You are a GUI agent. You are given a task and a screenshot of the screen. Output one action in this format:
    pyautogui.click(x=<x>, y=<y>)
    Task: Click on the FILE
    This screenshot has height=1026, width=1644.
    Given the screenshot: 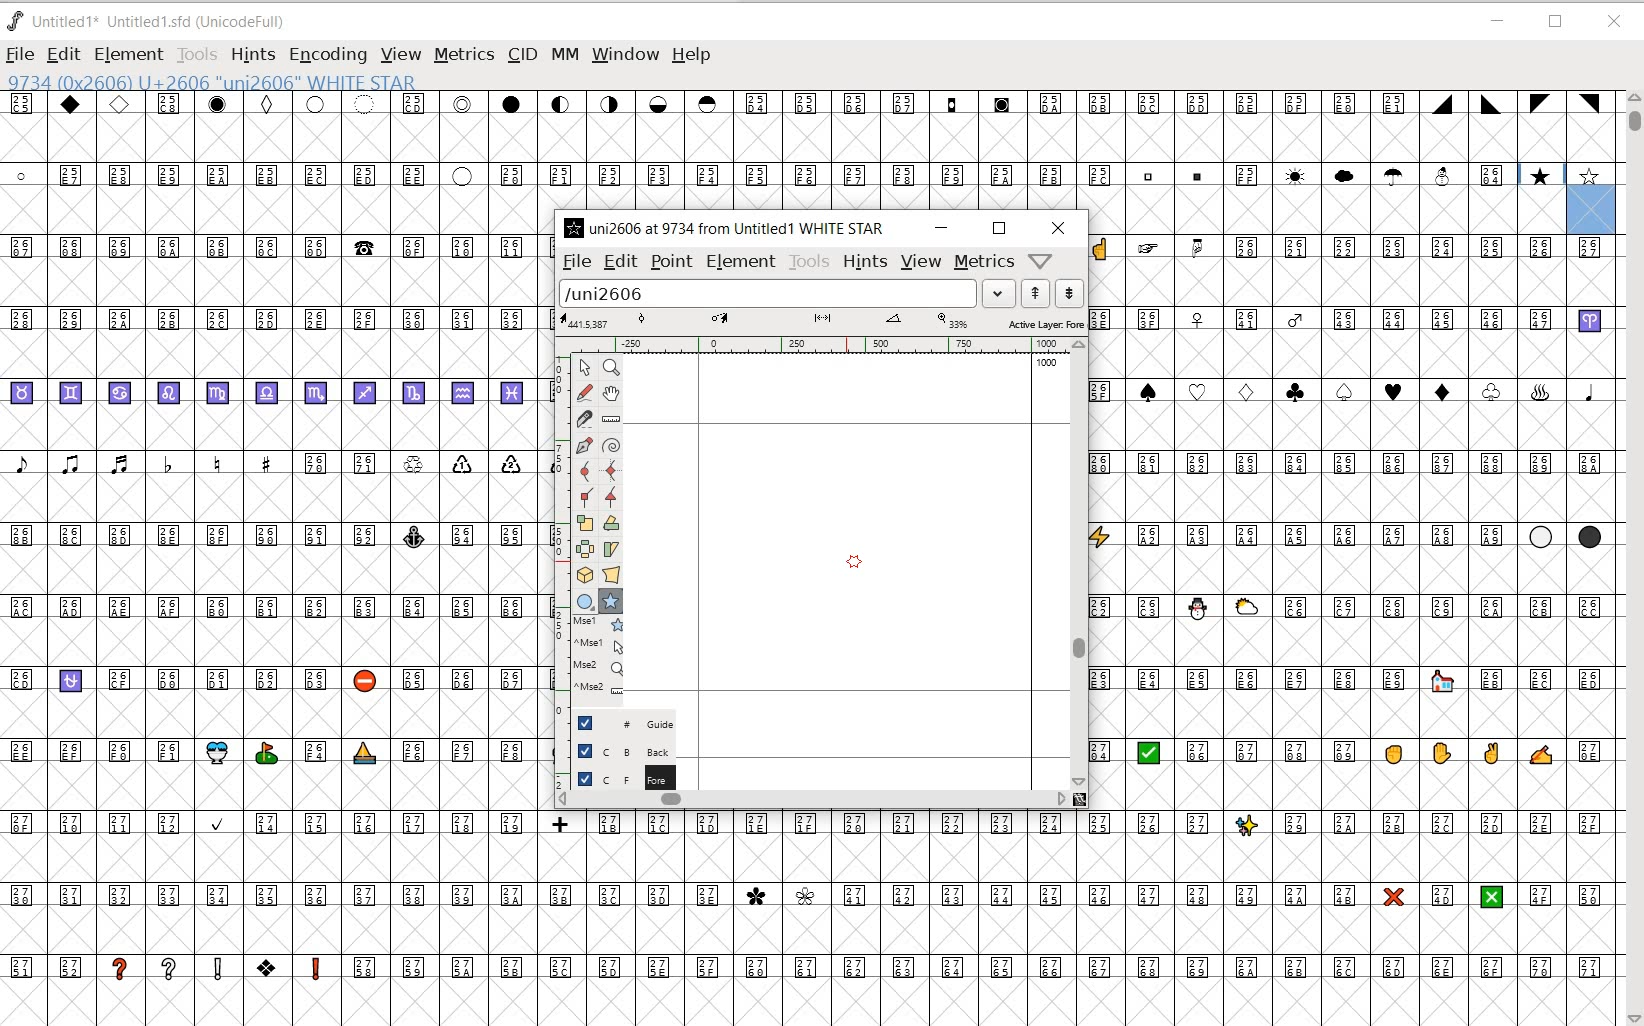 What is the action you would take?
    pyautogui.click(x=575, y=262)
    